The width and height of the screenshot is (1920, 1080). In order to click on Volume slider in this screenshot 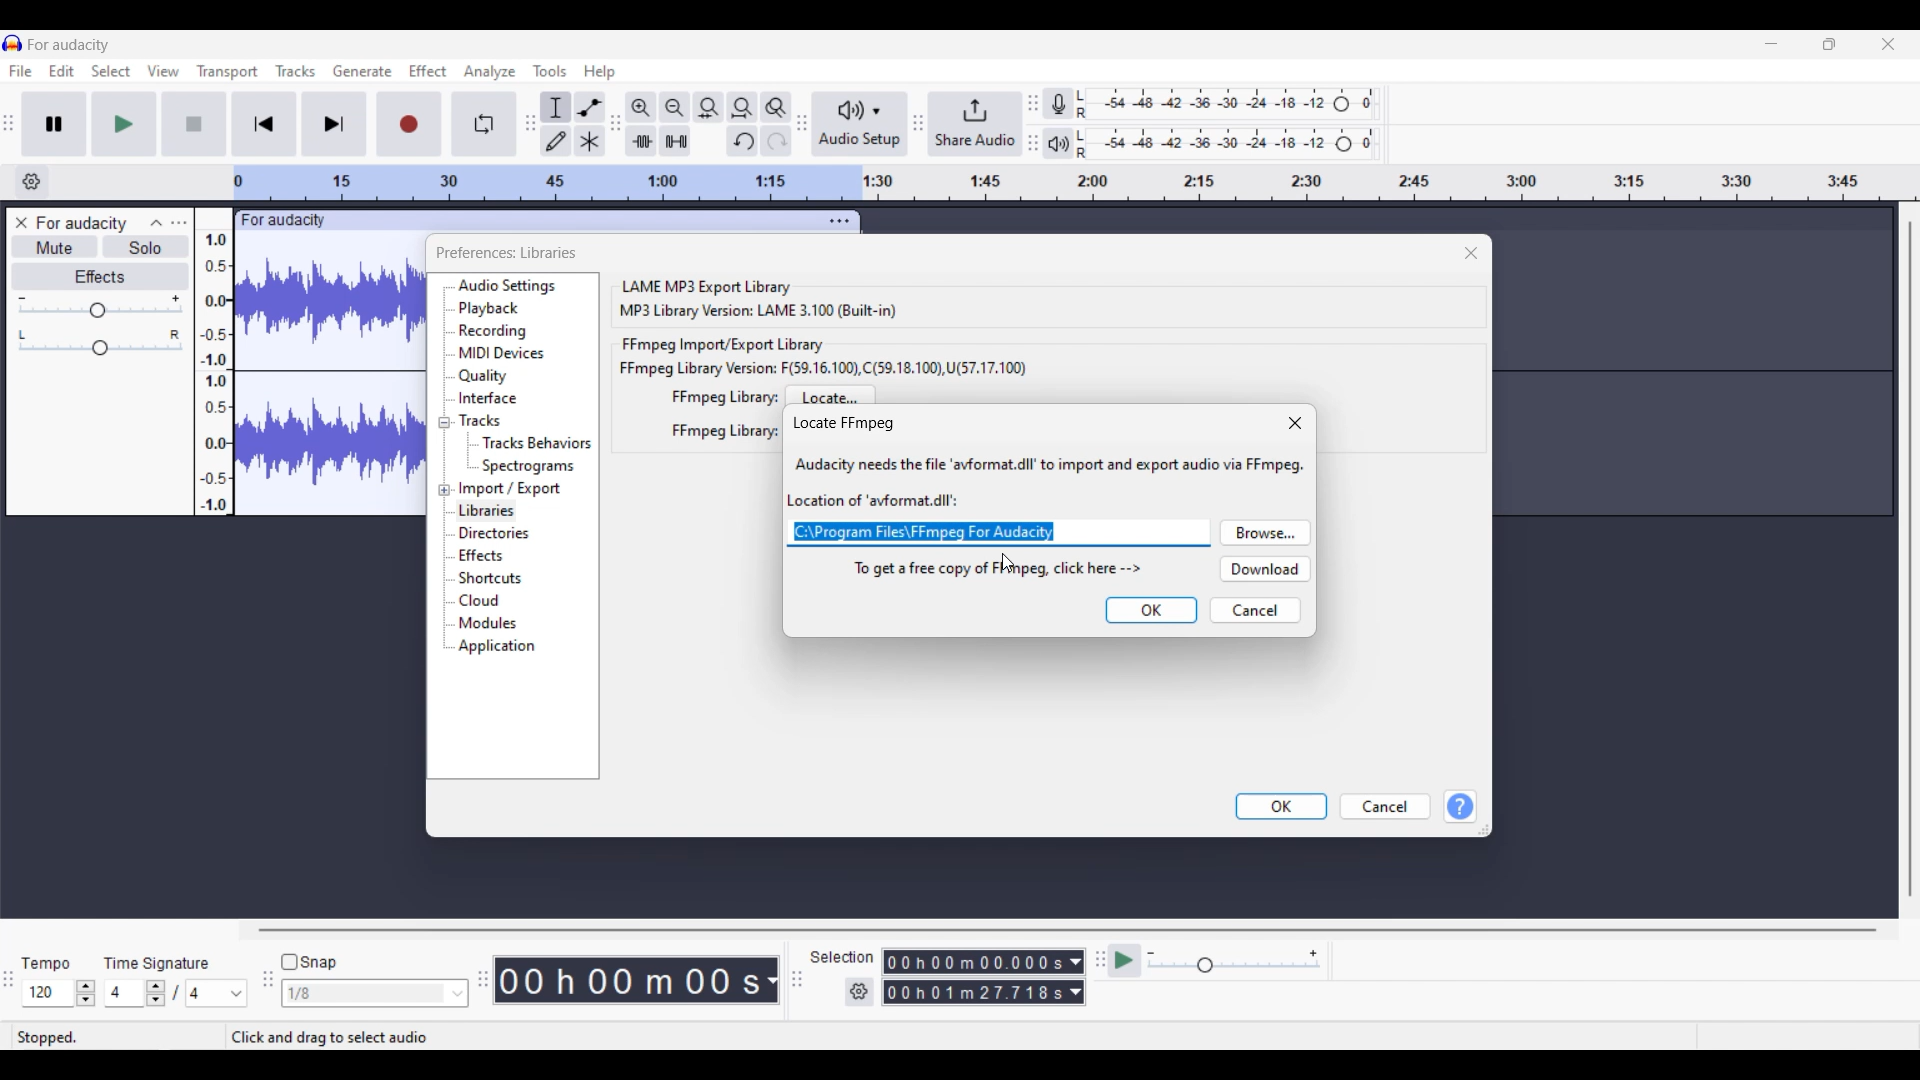, I will do `click(99, 307)`.